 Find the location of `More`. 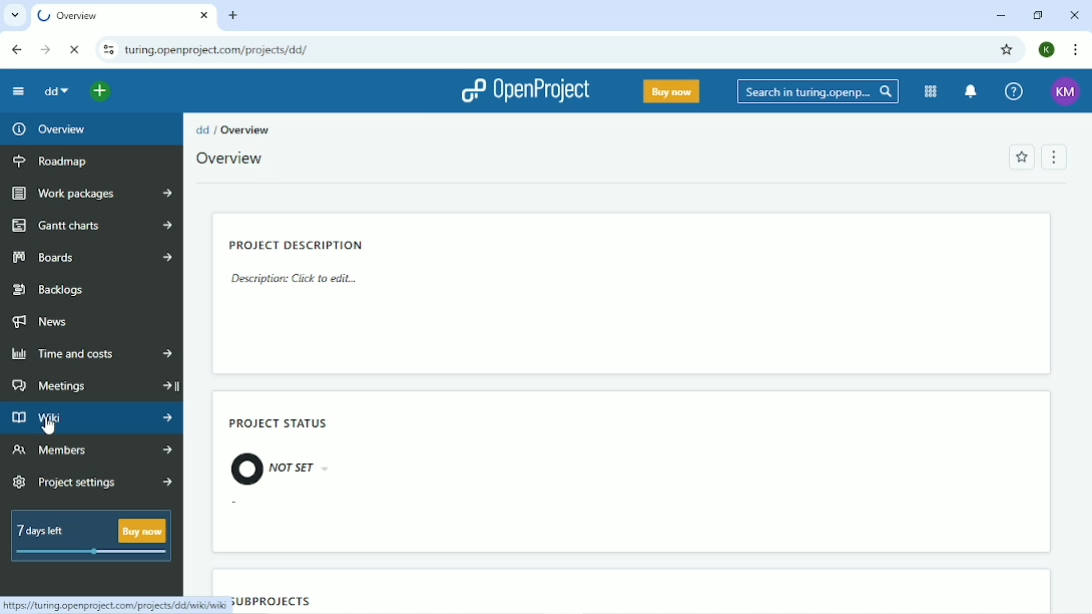

More is located at coordinates (172, 478).